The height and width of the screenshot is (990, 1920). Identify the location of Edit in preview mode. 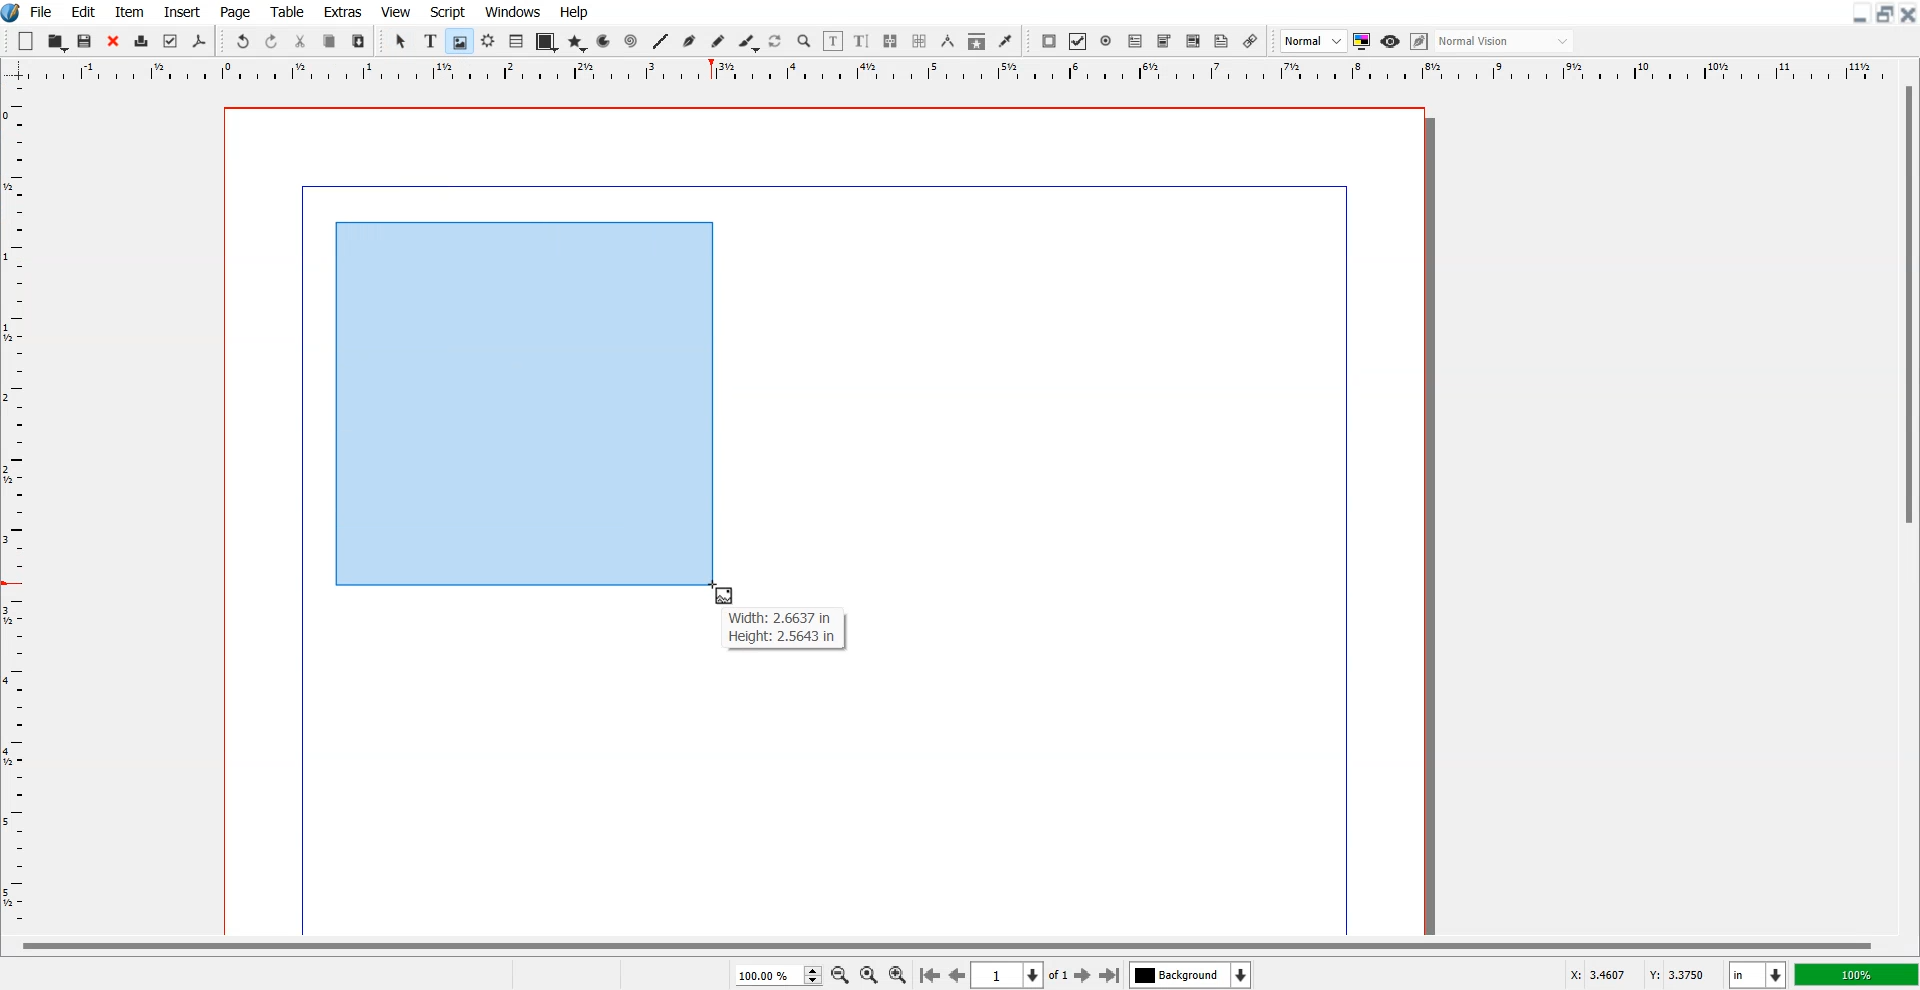
(1420, 41).